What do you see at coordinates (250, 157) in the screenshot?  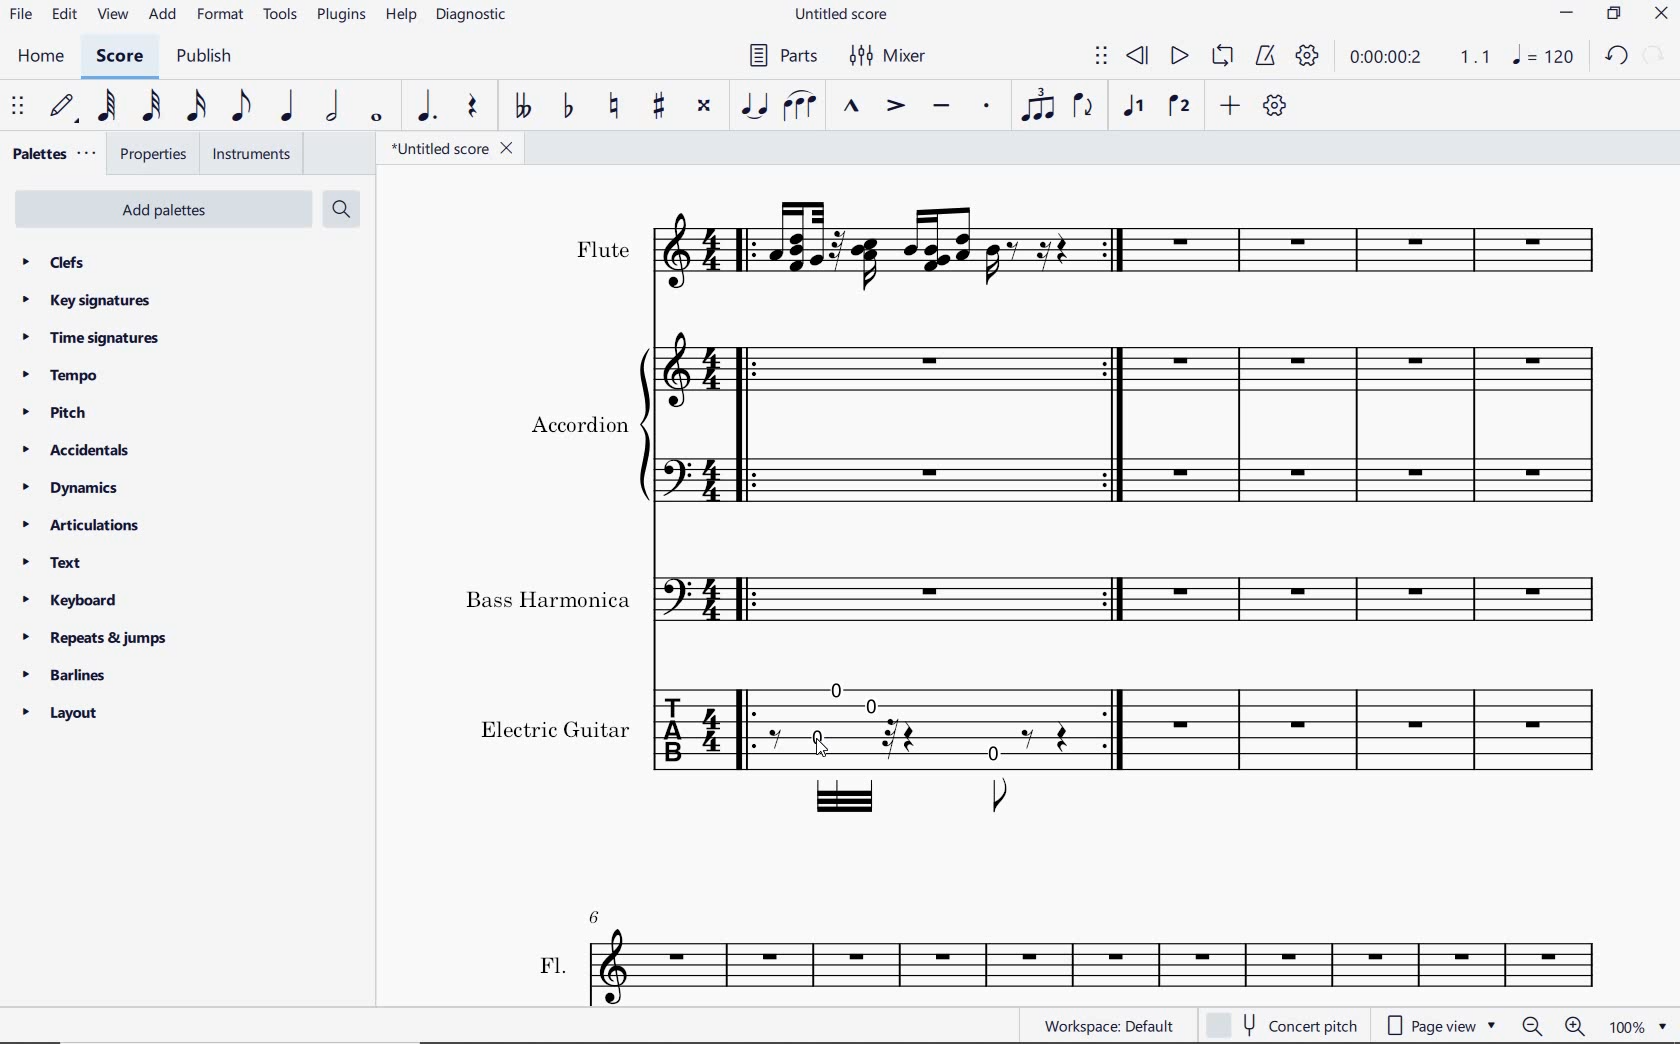 I see `instruments` at bounding box center [250, 157].